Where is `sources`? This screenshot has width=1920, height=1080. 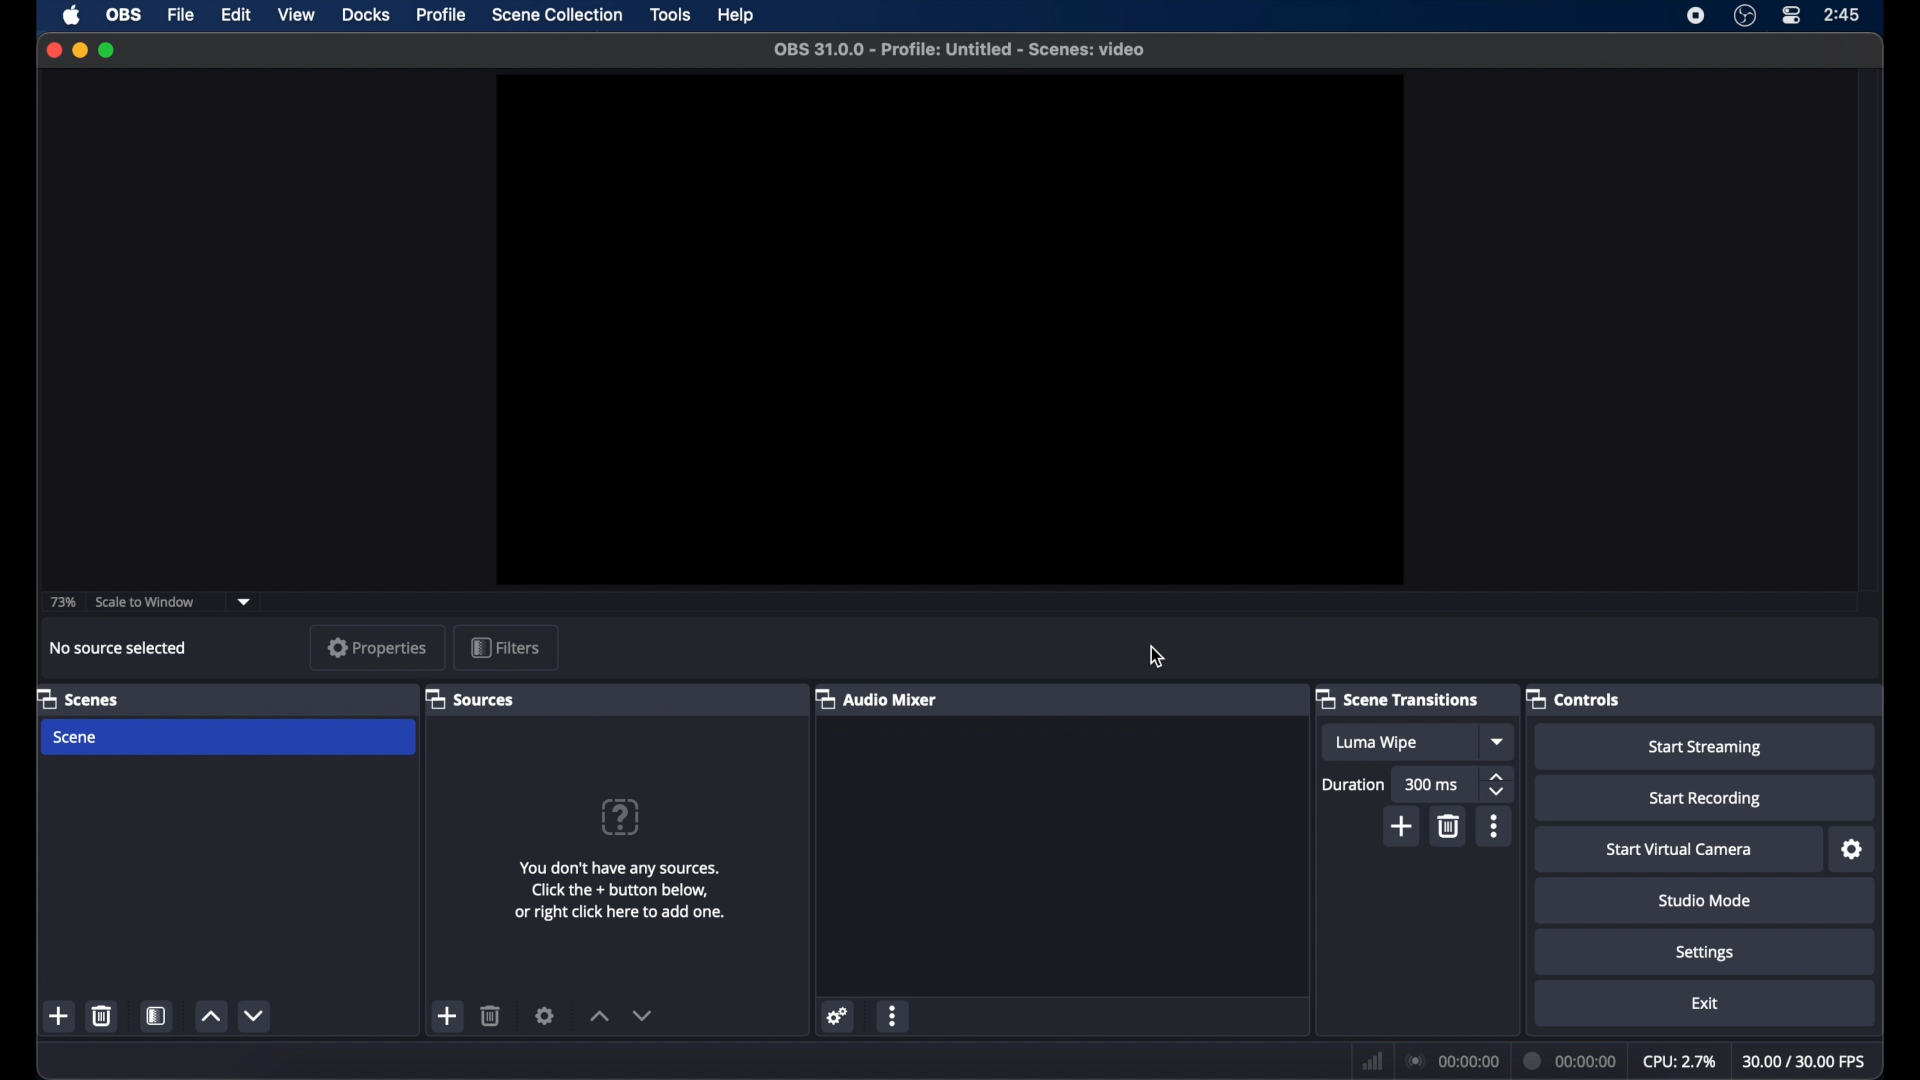
sources is located at coordinates (470, 699).